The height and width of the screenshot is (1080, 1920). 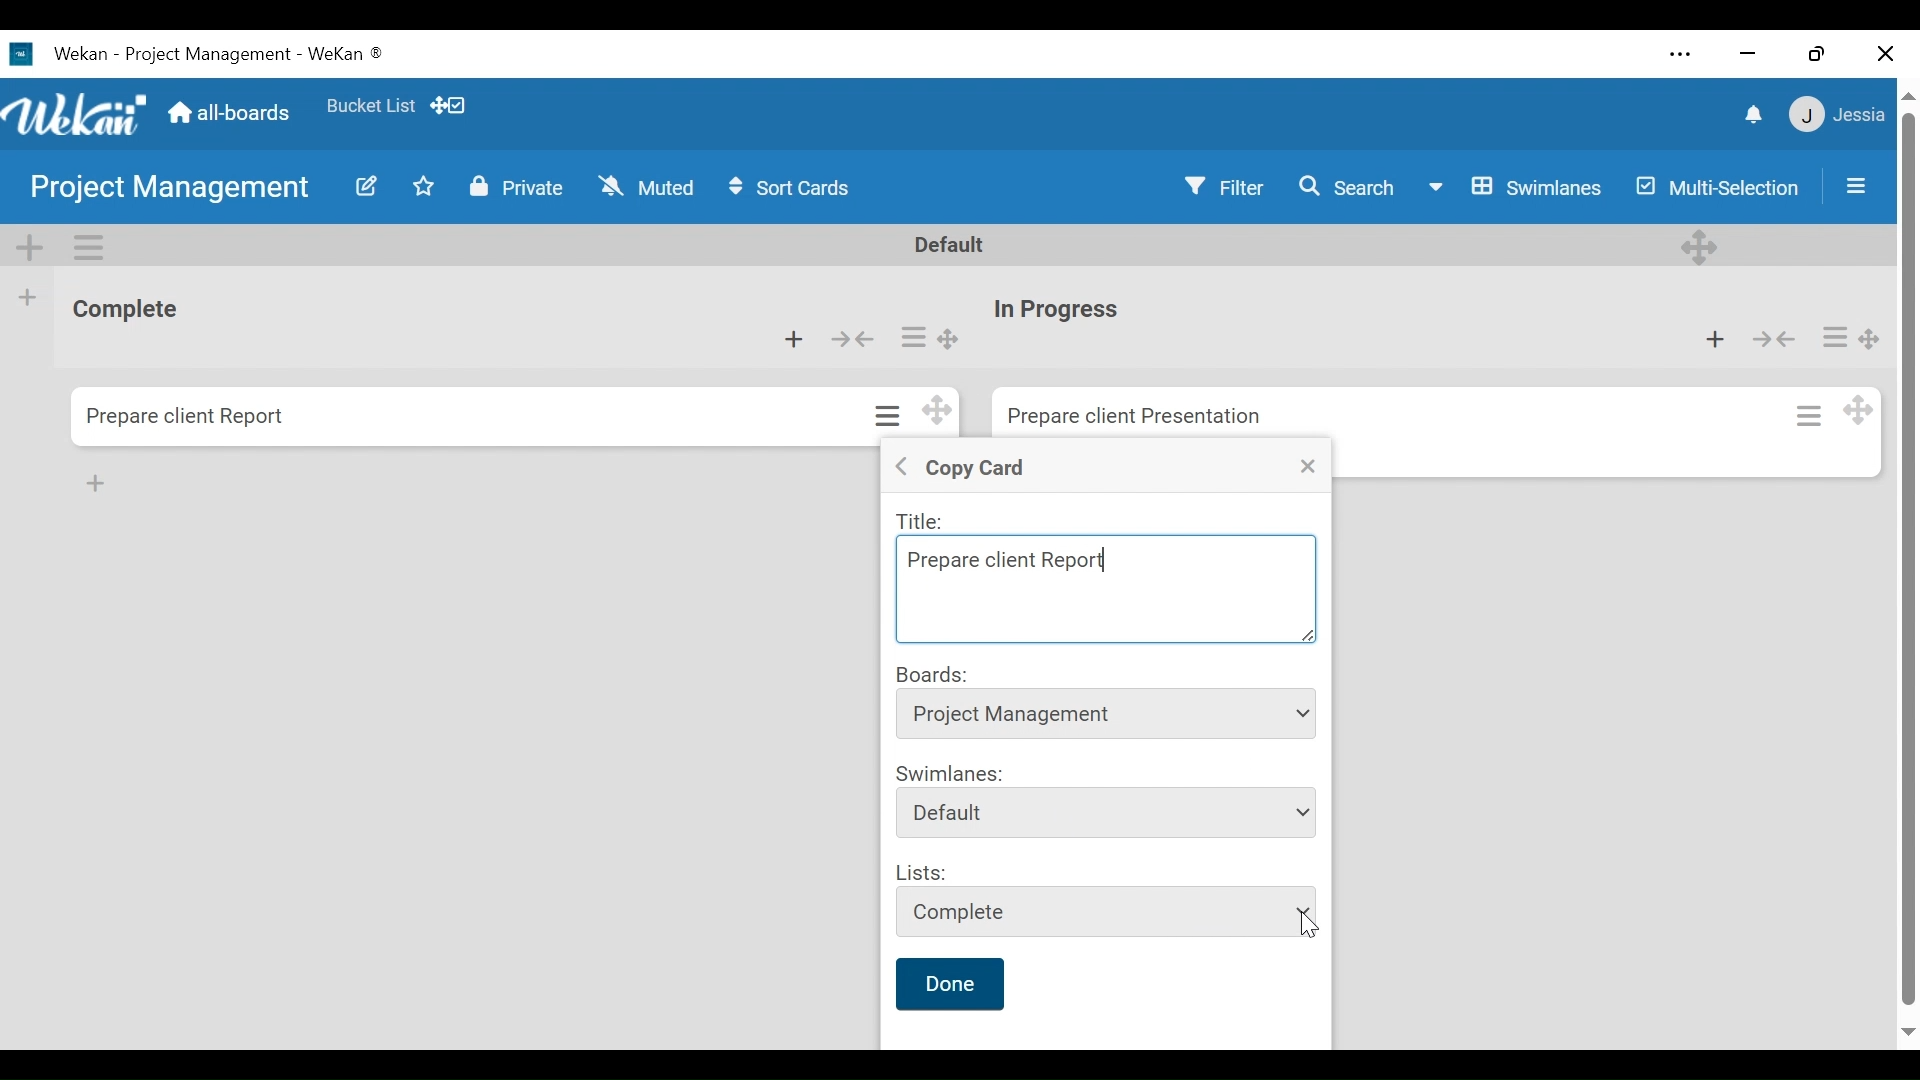 I want to click on Swimlane Actions, so click(x=91, y=248).